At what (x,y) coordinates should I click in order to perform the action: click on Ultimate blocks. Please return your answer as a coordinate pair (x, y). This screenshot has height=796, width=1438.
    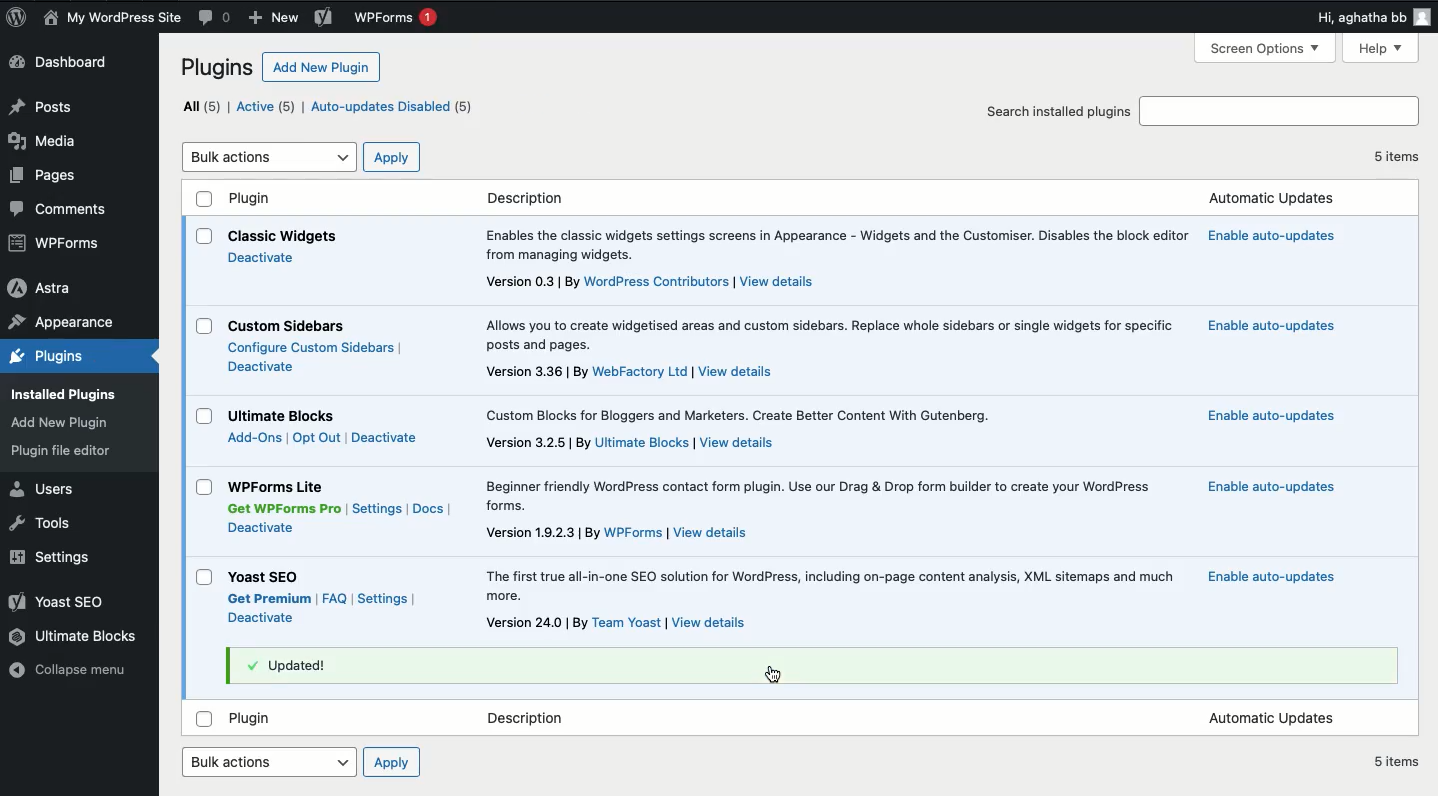
    Looking at the image, I should click on (75, 636).